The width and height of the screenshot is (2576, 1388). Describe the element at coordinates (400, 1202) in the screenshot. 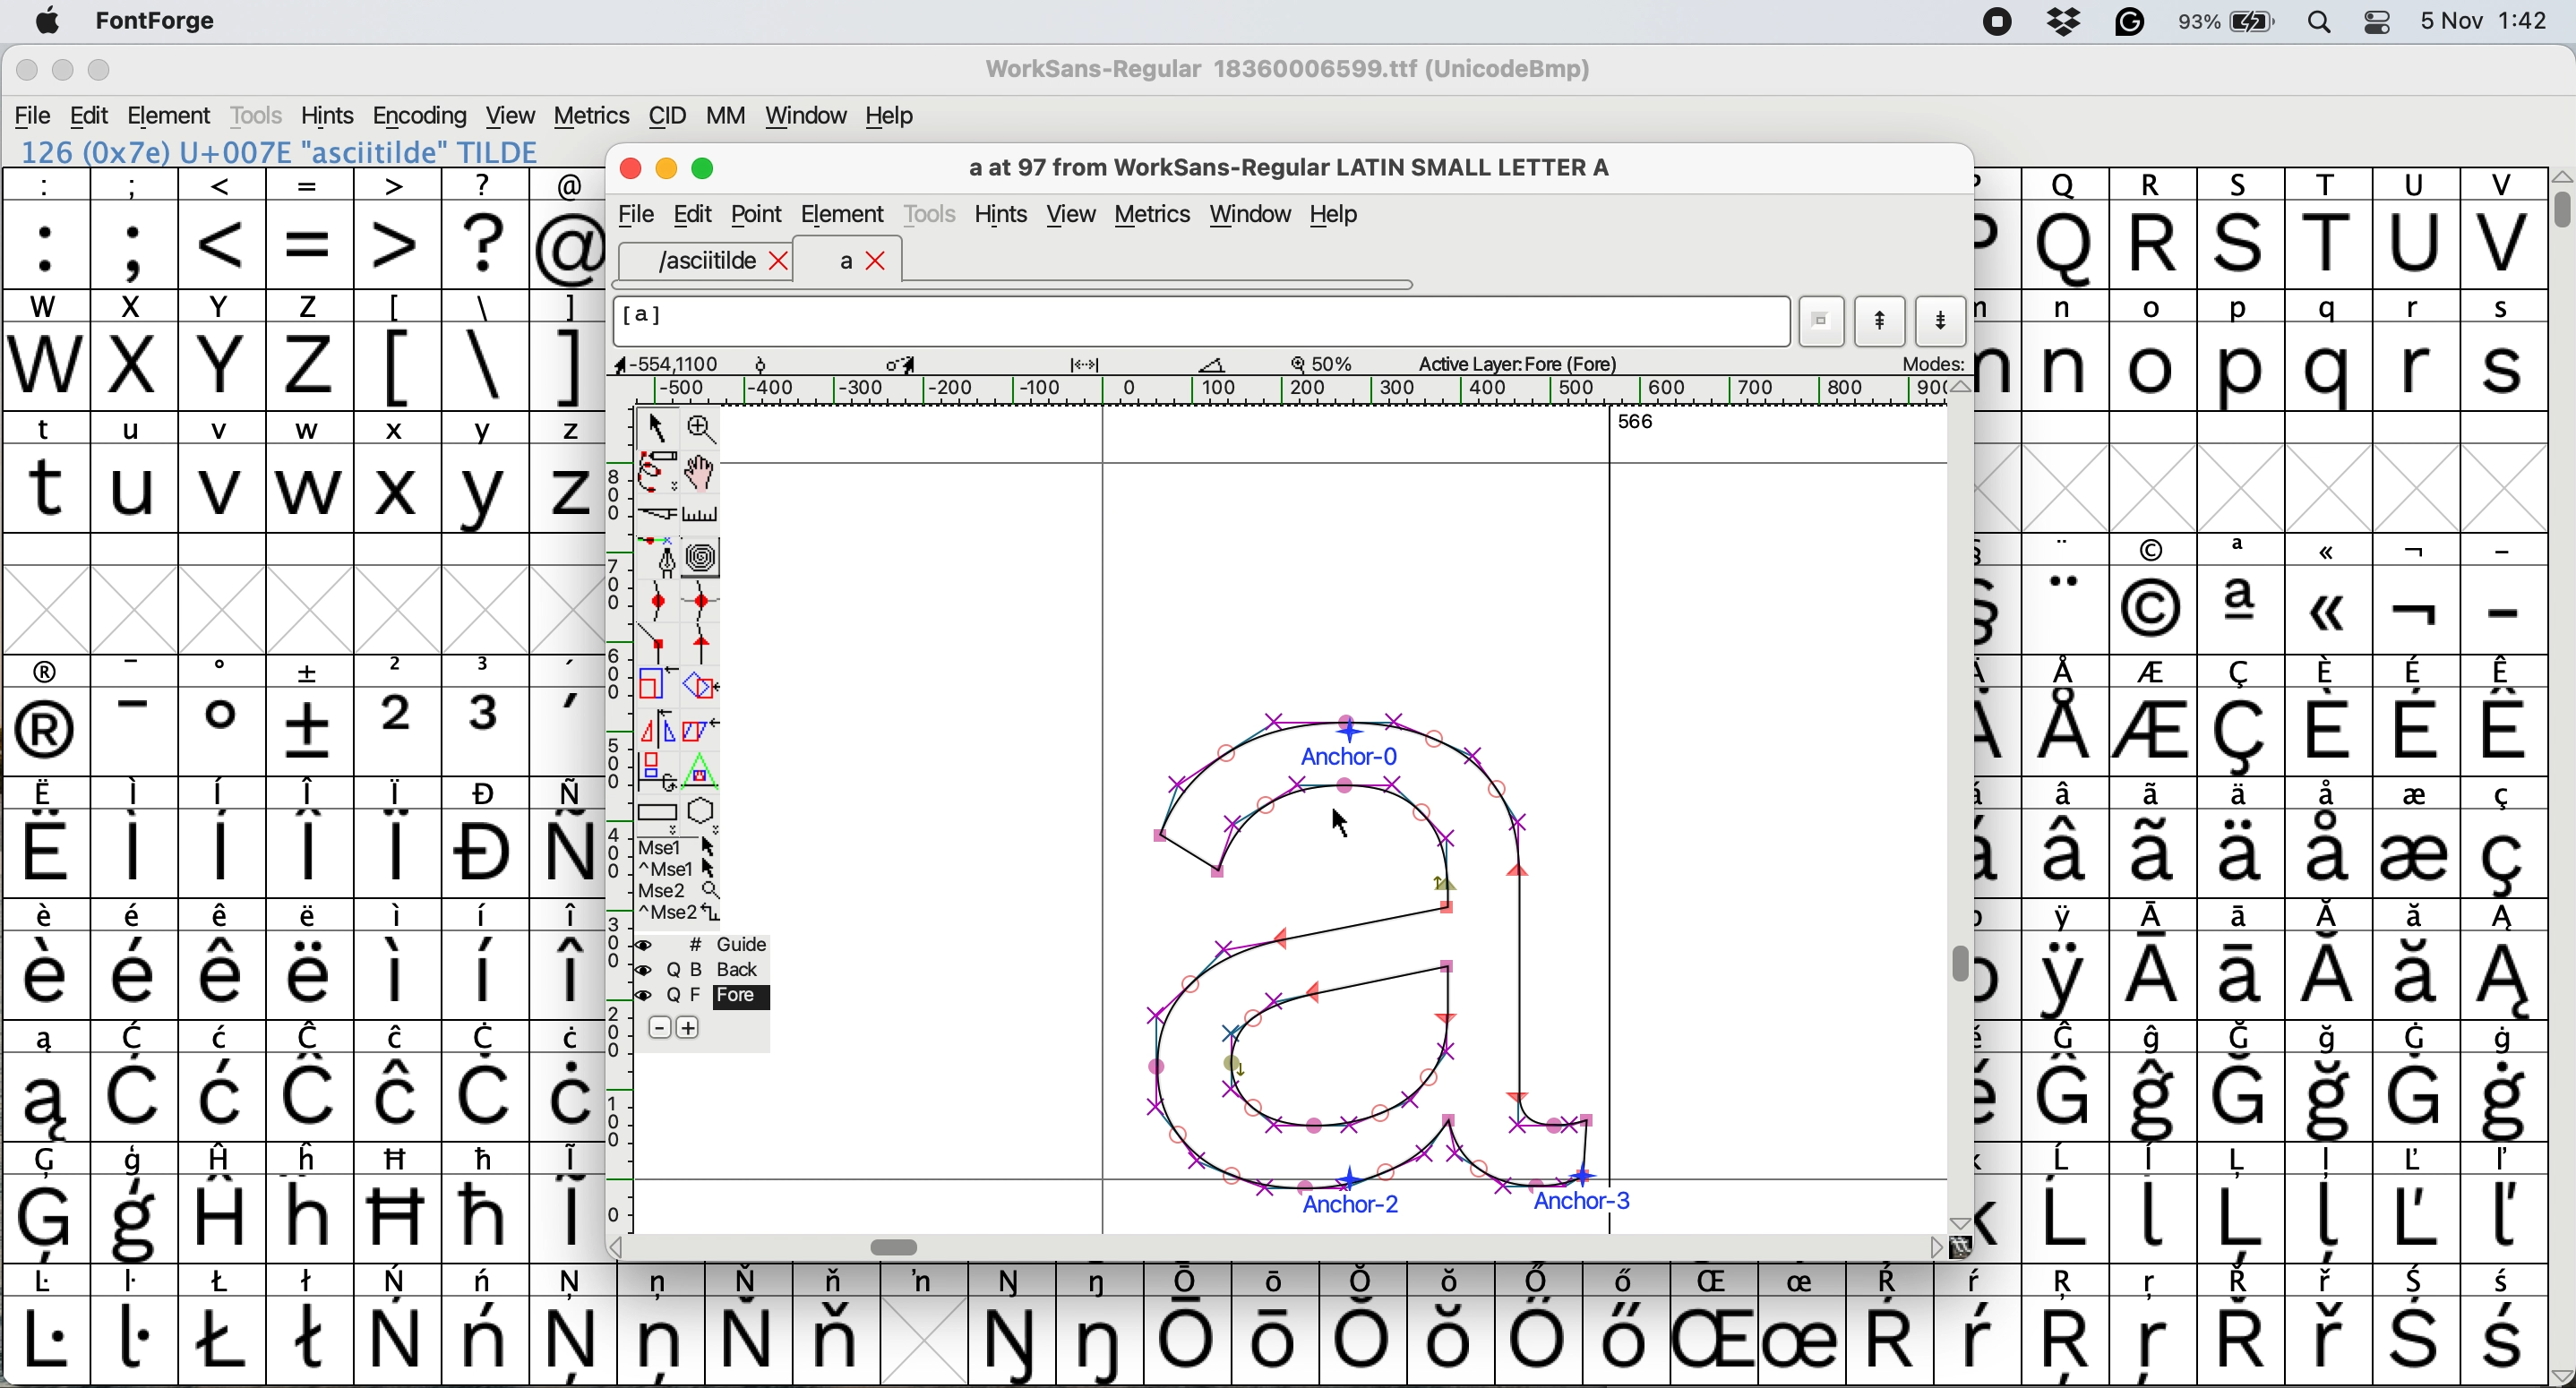

I see `` at that location.